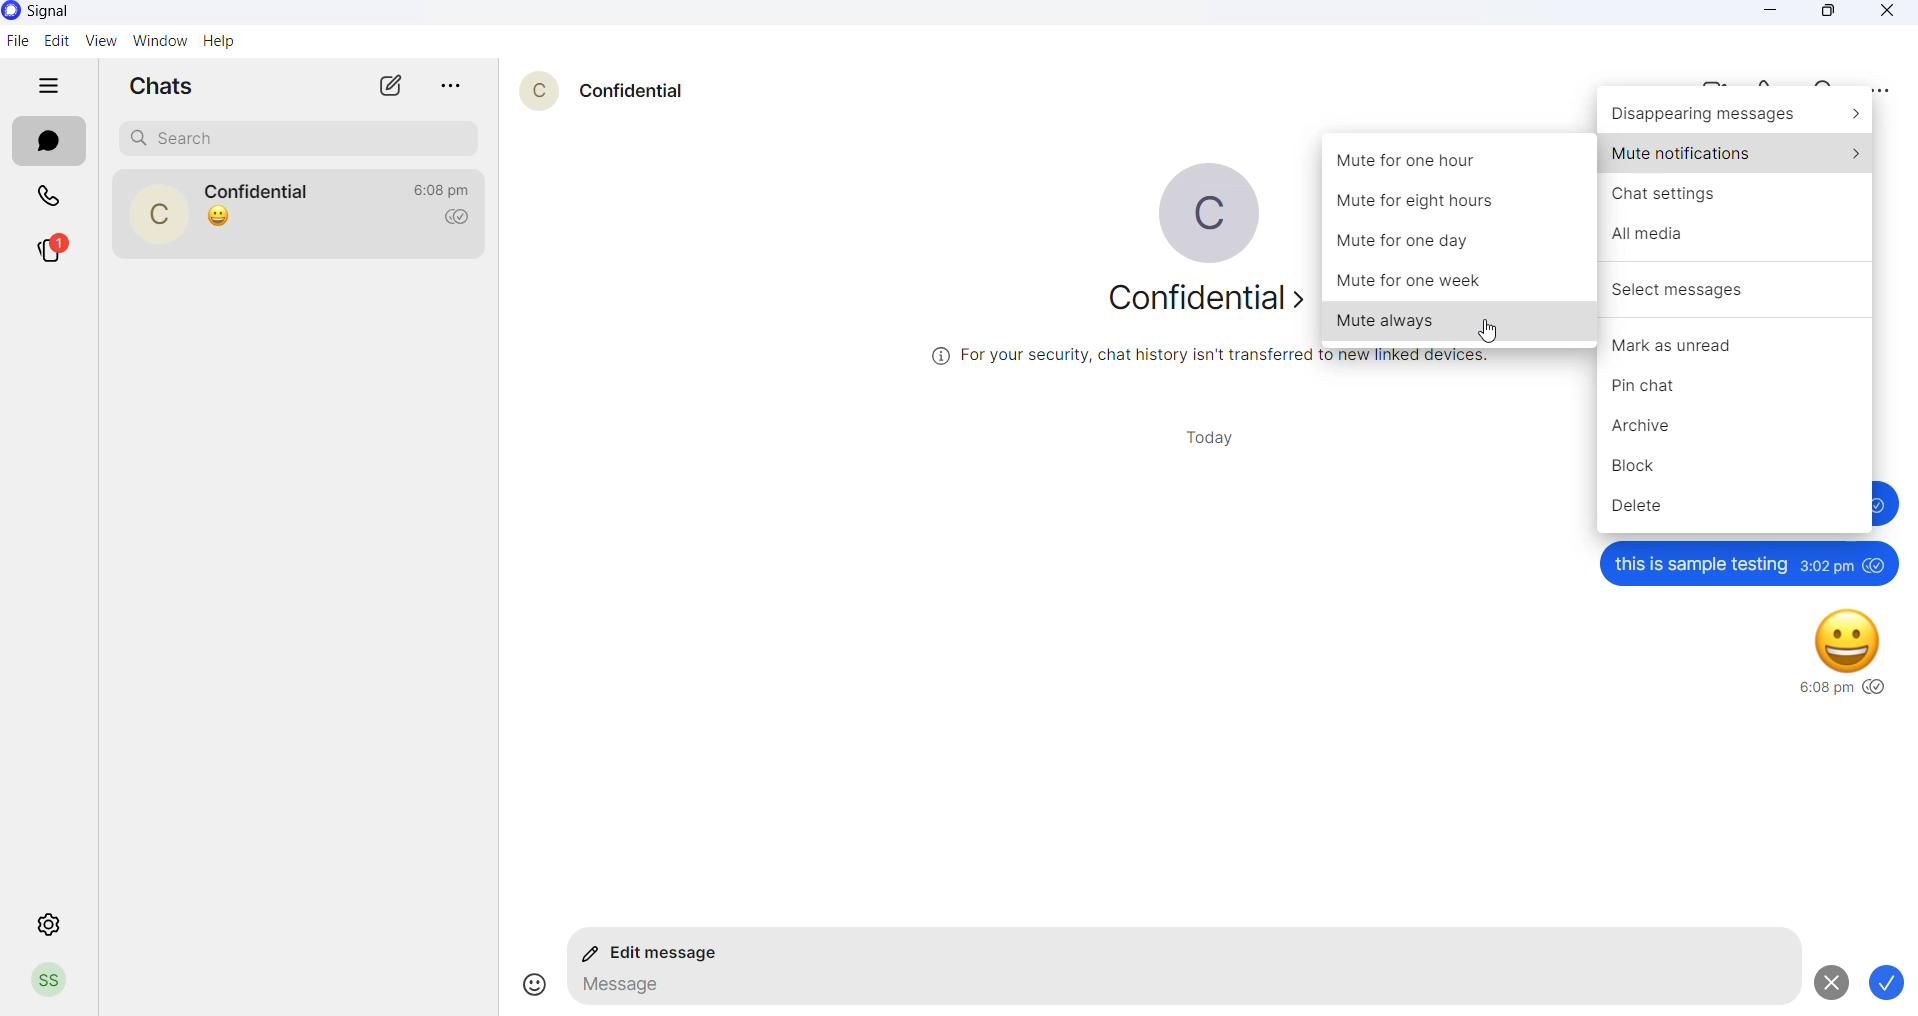 Image resolution: width=1918 pixels, height=1016 pixels. I want to click on mute always, so click(1454, 321).